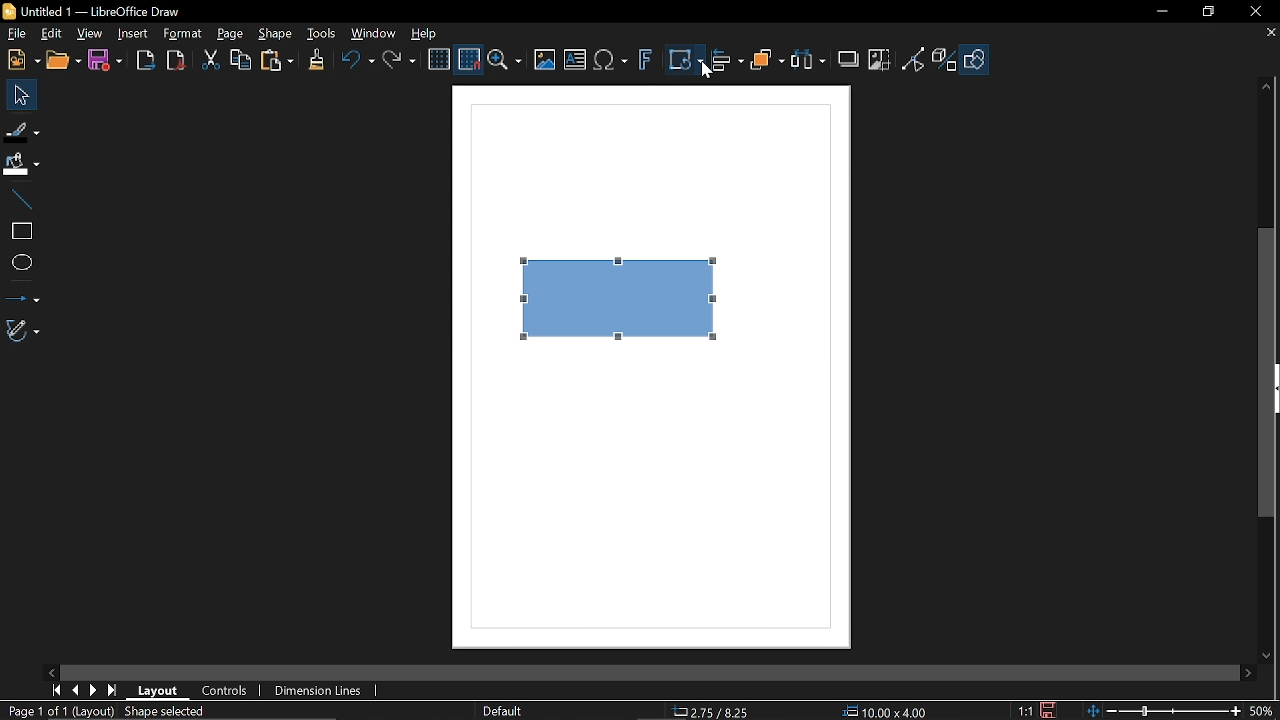  What do you see at coordinates (1046, 711) in the screenshot?
I see `Save` at bounding box center [1046, 711].